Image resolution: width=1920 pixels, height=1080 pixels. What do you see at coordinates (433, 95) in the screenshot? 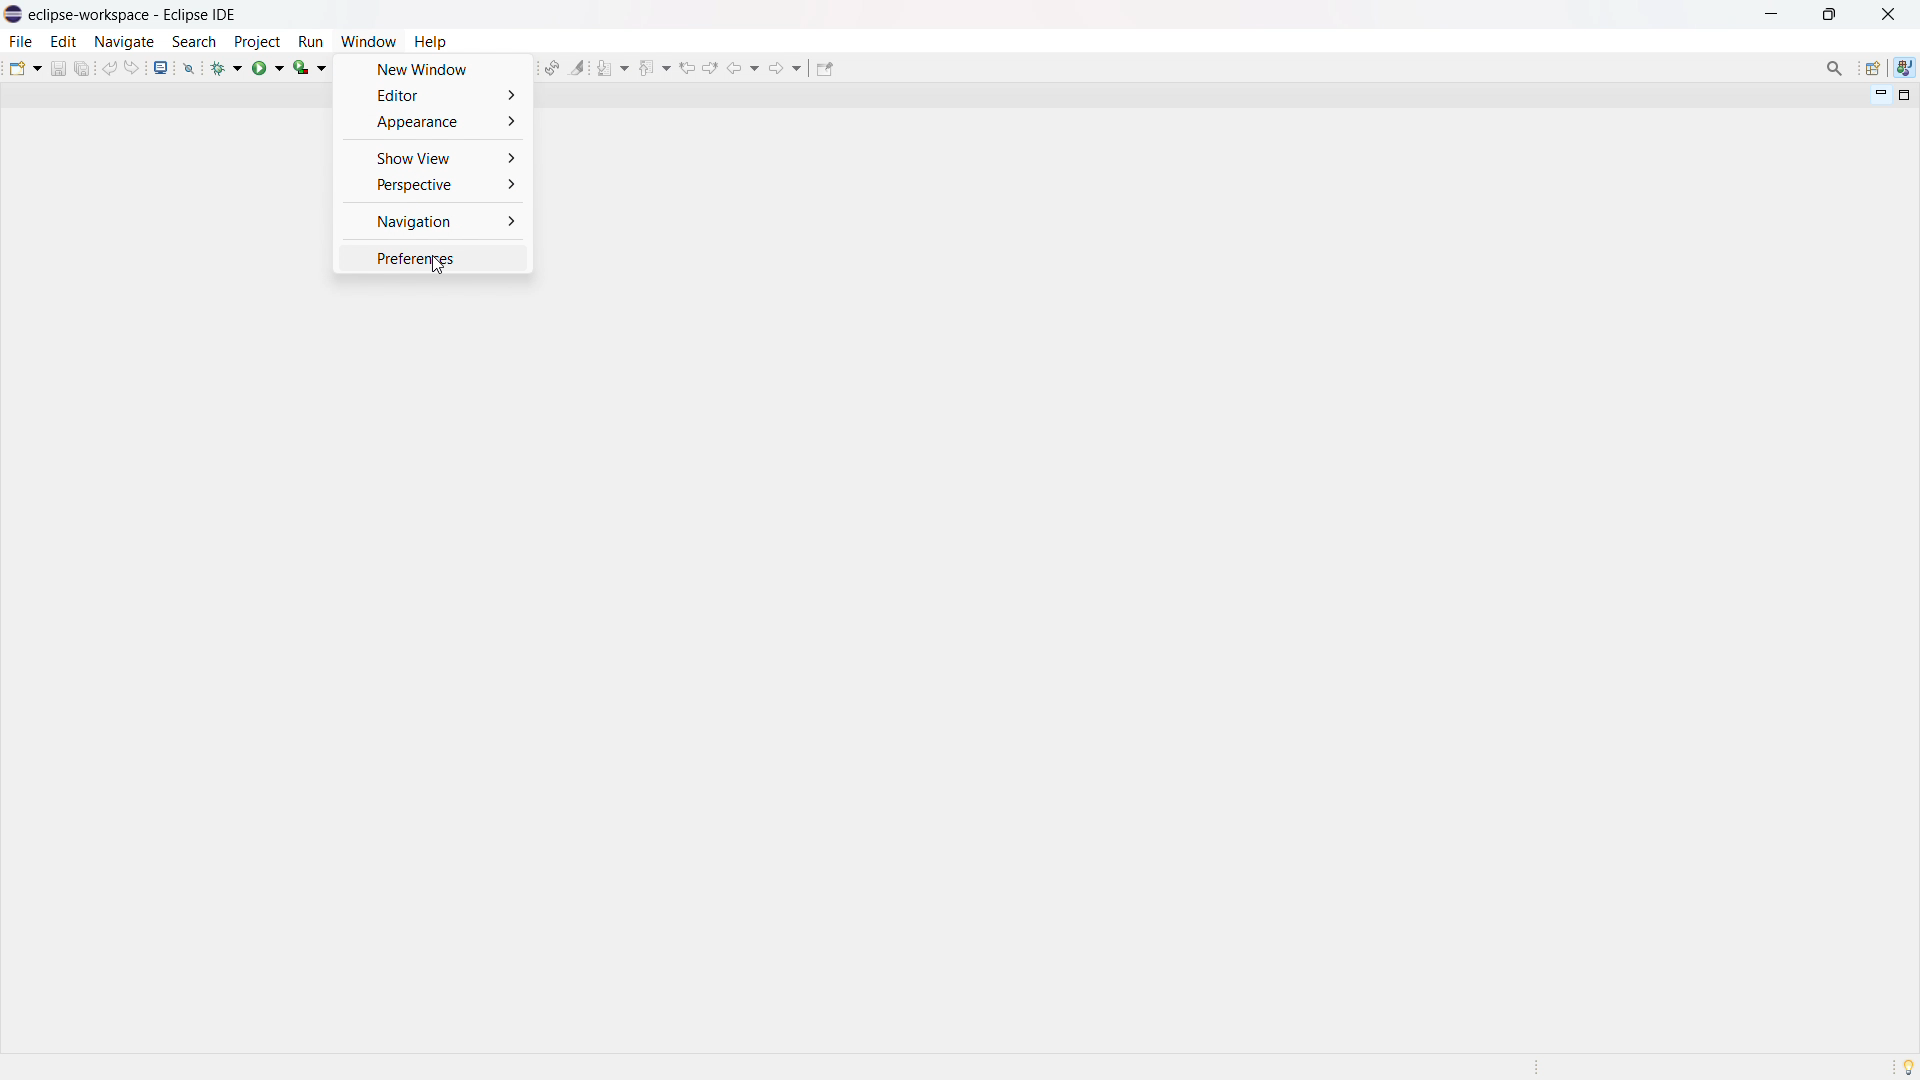
I see `editor` at bounding box center [433, 95].